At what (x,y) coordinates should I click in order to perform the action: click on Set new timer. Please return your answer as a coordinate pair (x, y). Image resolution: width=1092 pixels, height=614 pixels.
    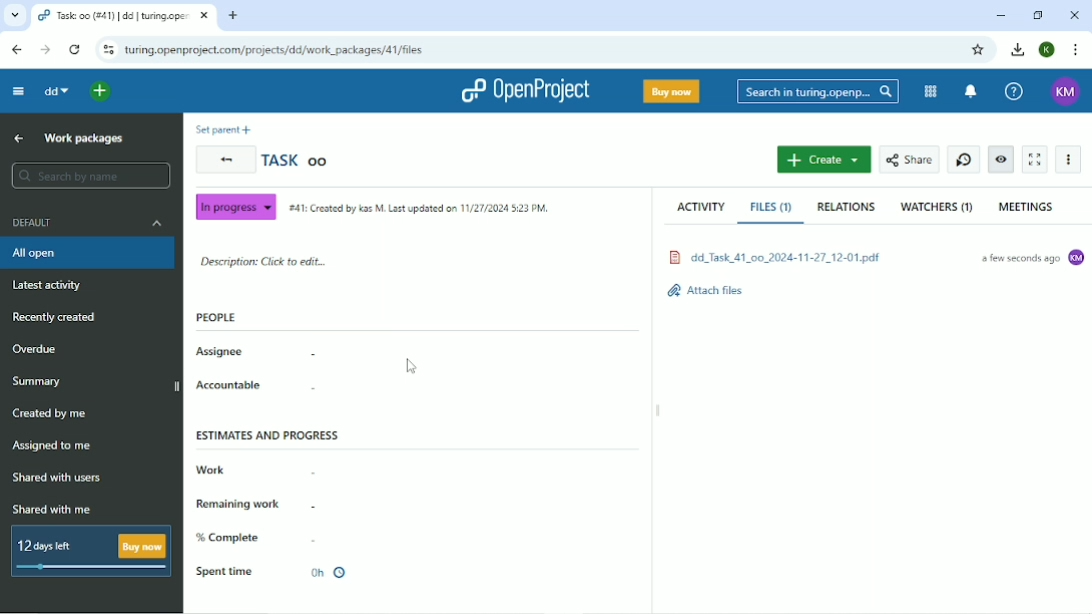
    Looking at the image, I should click on (962, 158).